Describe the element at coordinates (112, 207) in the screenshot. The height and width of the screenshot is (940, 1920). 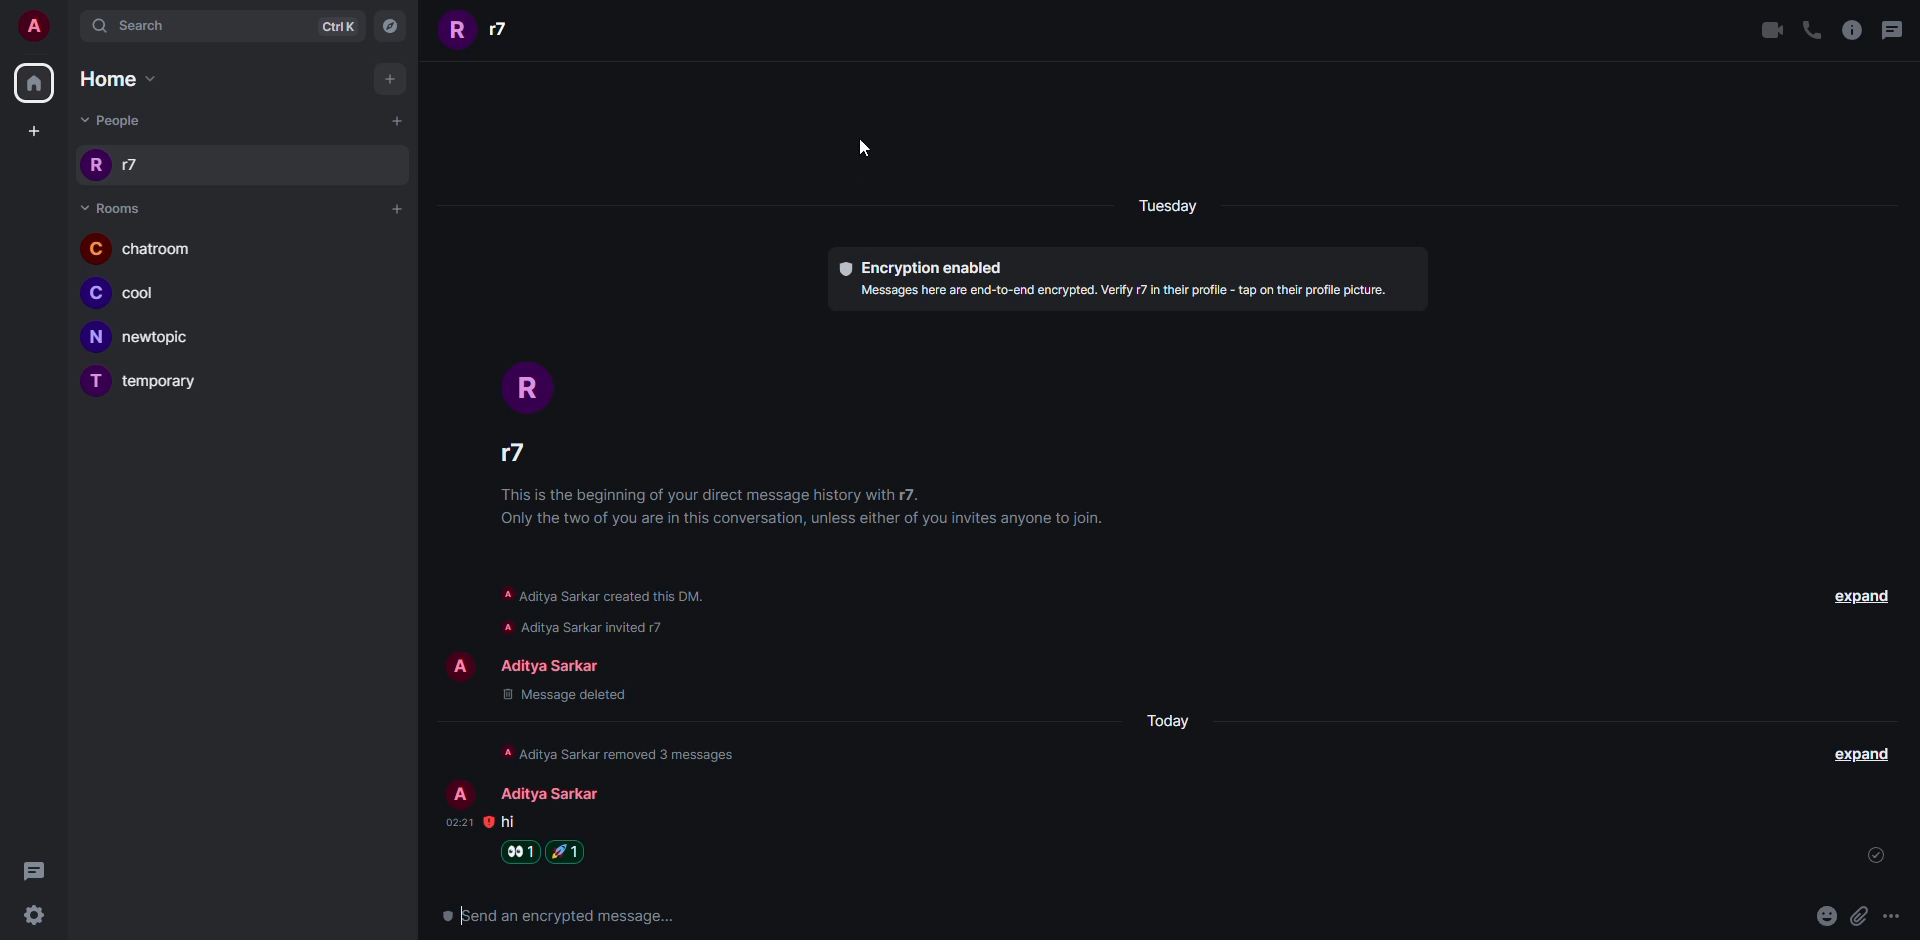
I see `room` at that location.